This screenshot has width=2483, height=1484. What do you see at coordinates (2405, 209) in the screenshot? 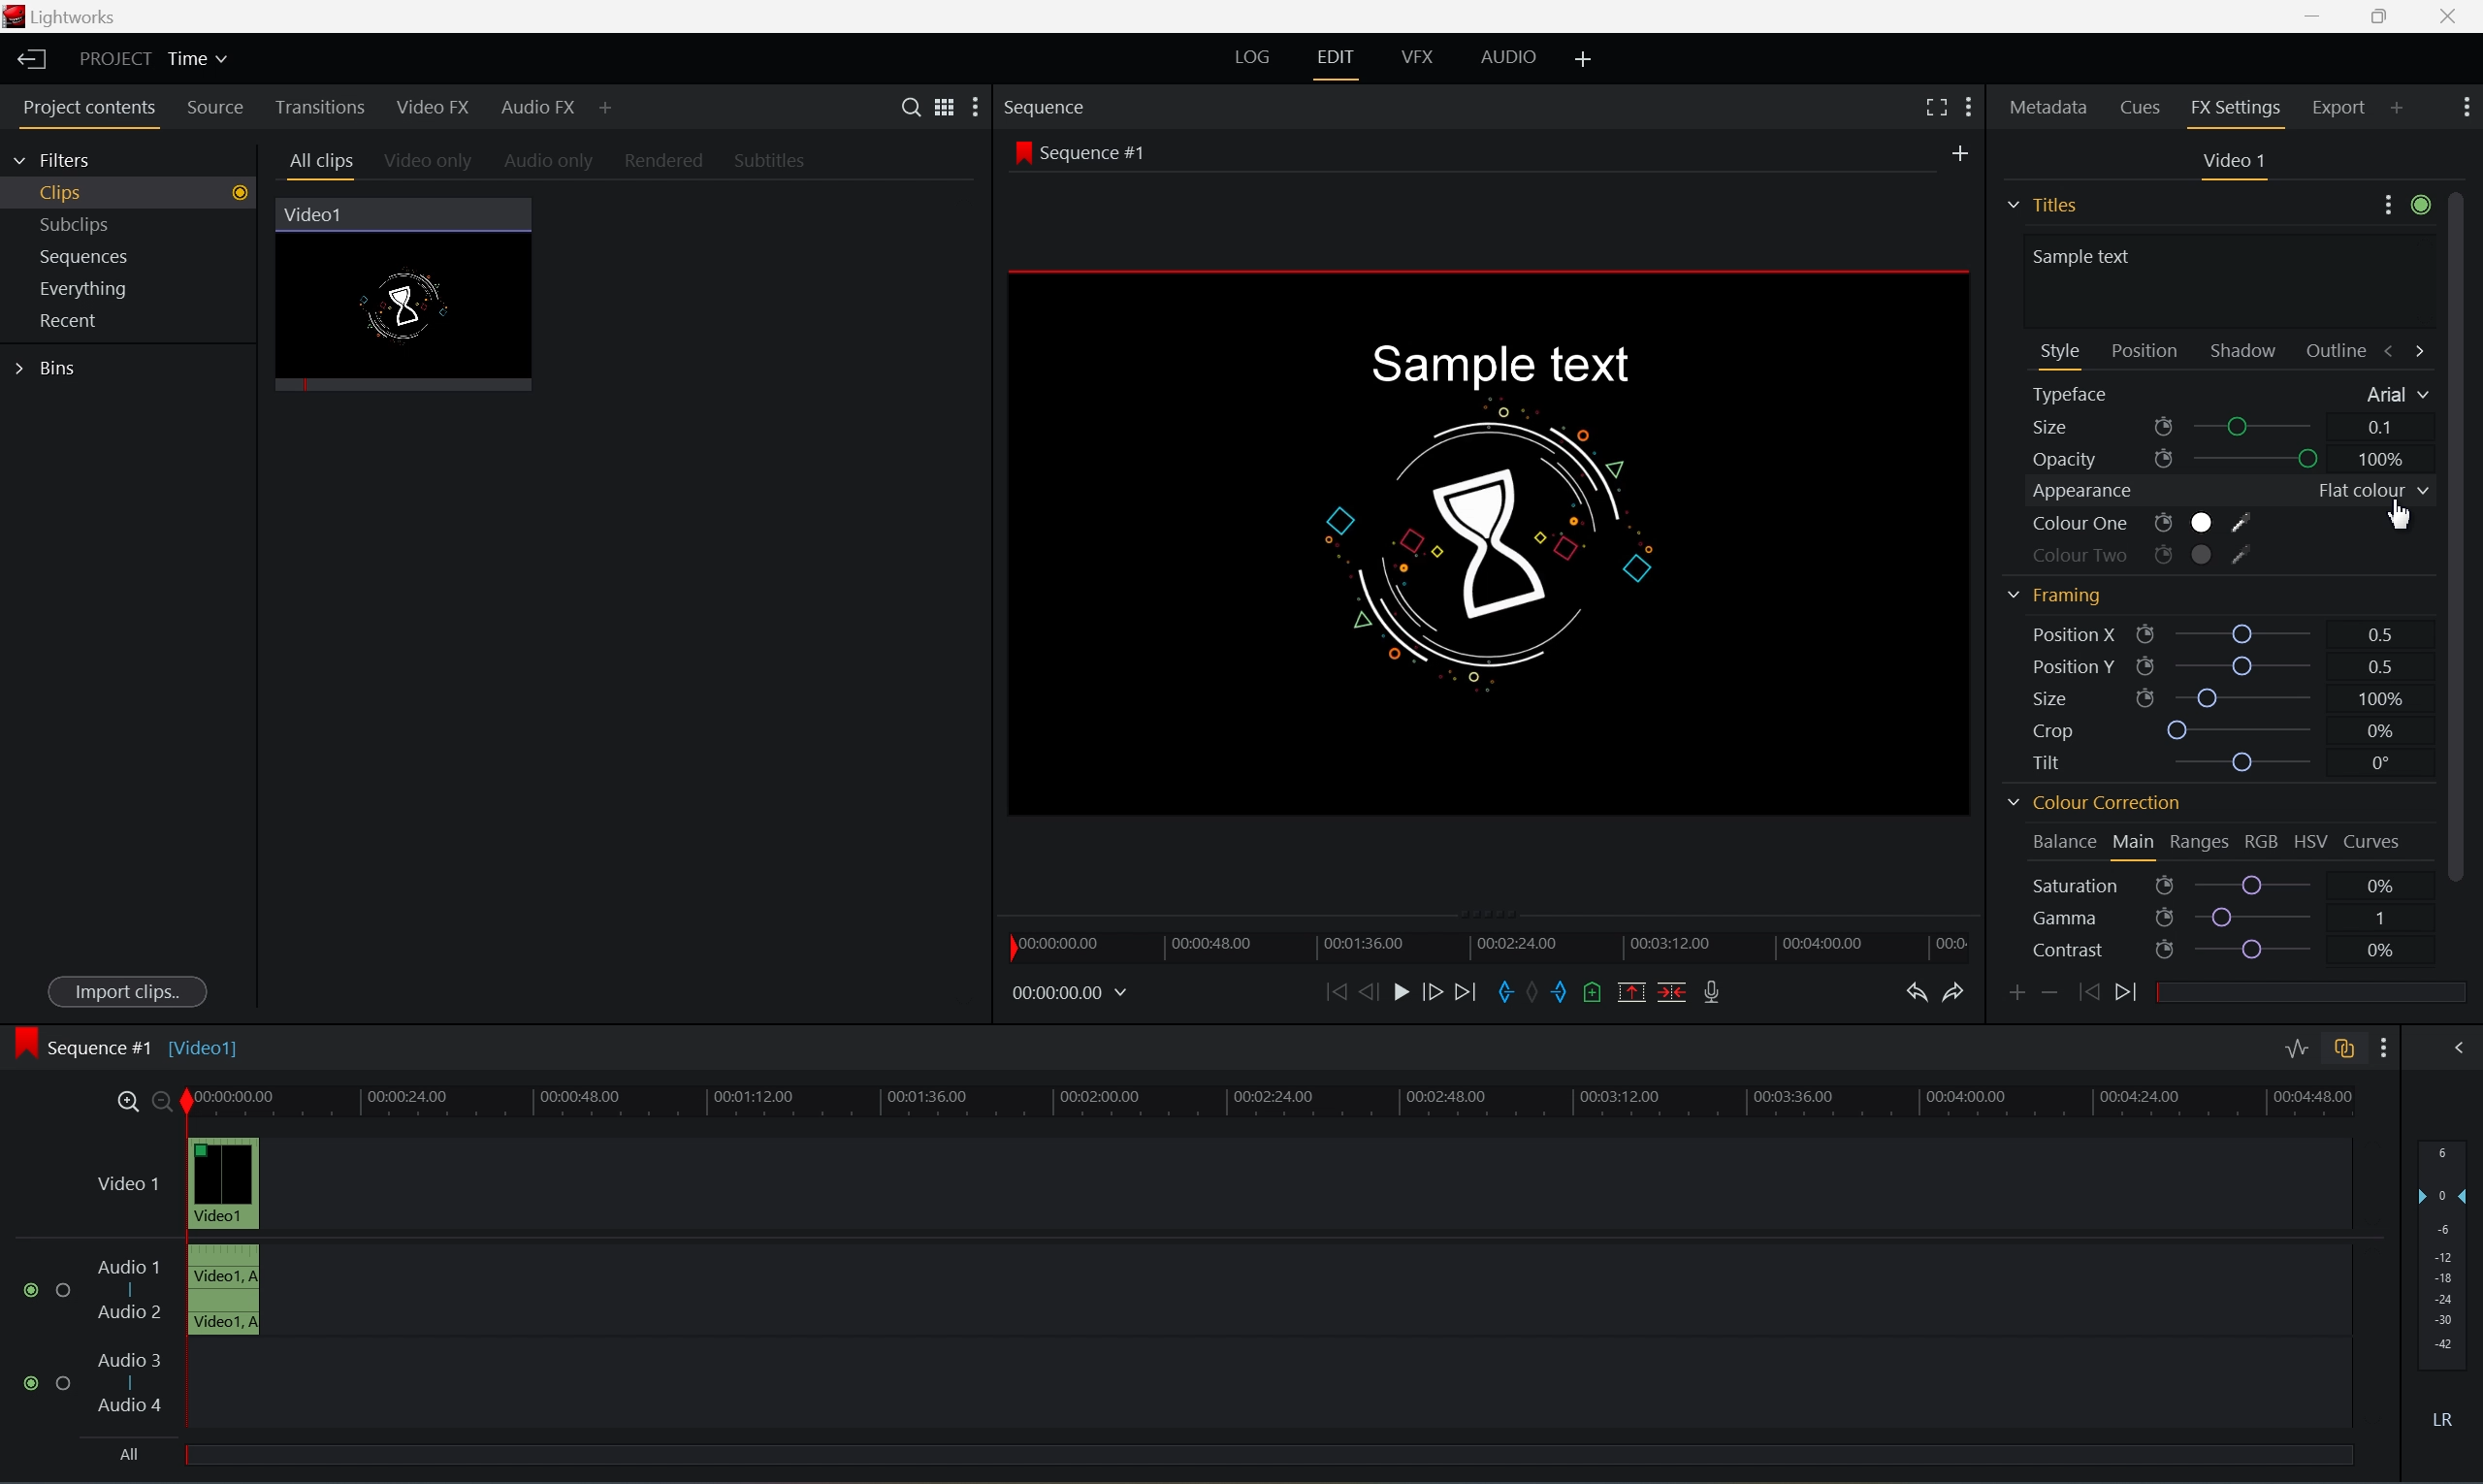
I see `more` at bounding box center [2405, 209].